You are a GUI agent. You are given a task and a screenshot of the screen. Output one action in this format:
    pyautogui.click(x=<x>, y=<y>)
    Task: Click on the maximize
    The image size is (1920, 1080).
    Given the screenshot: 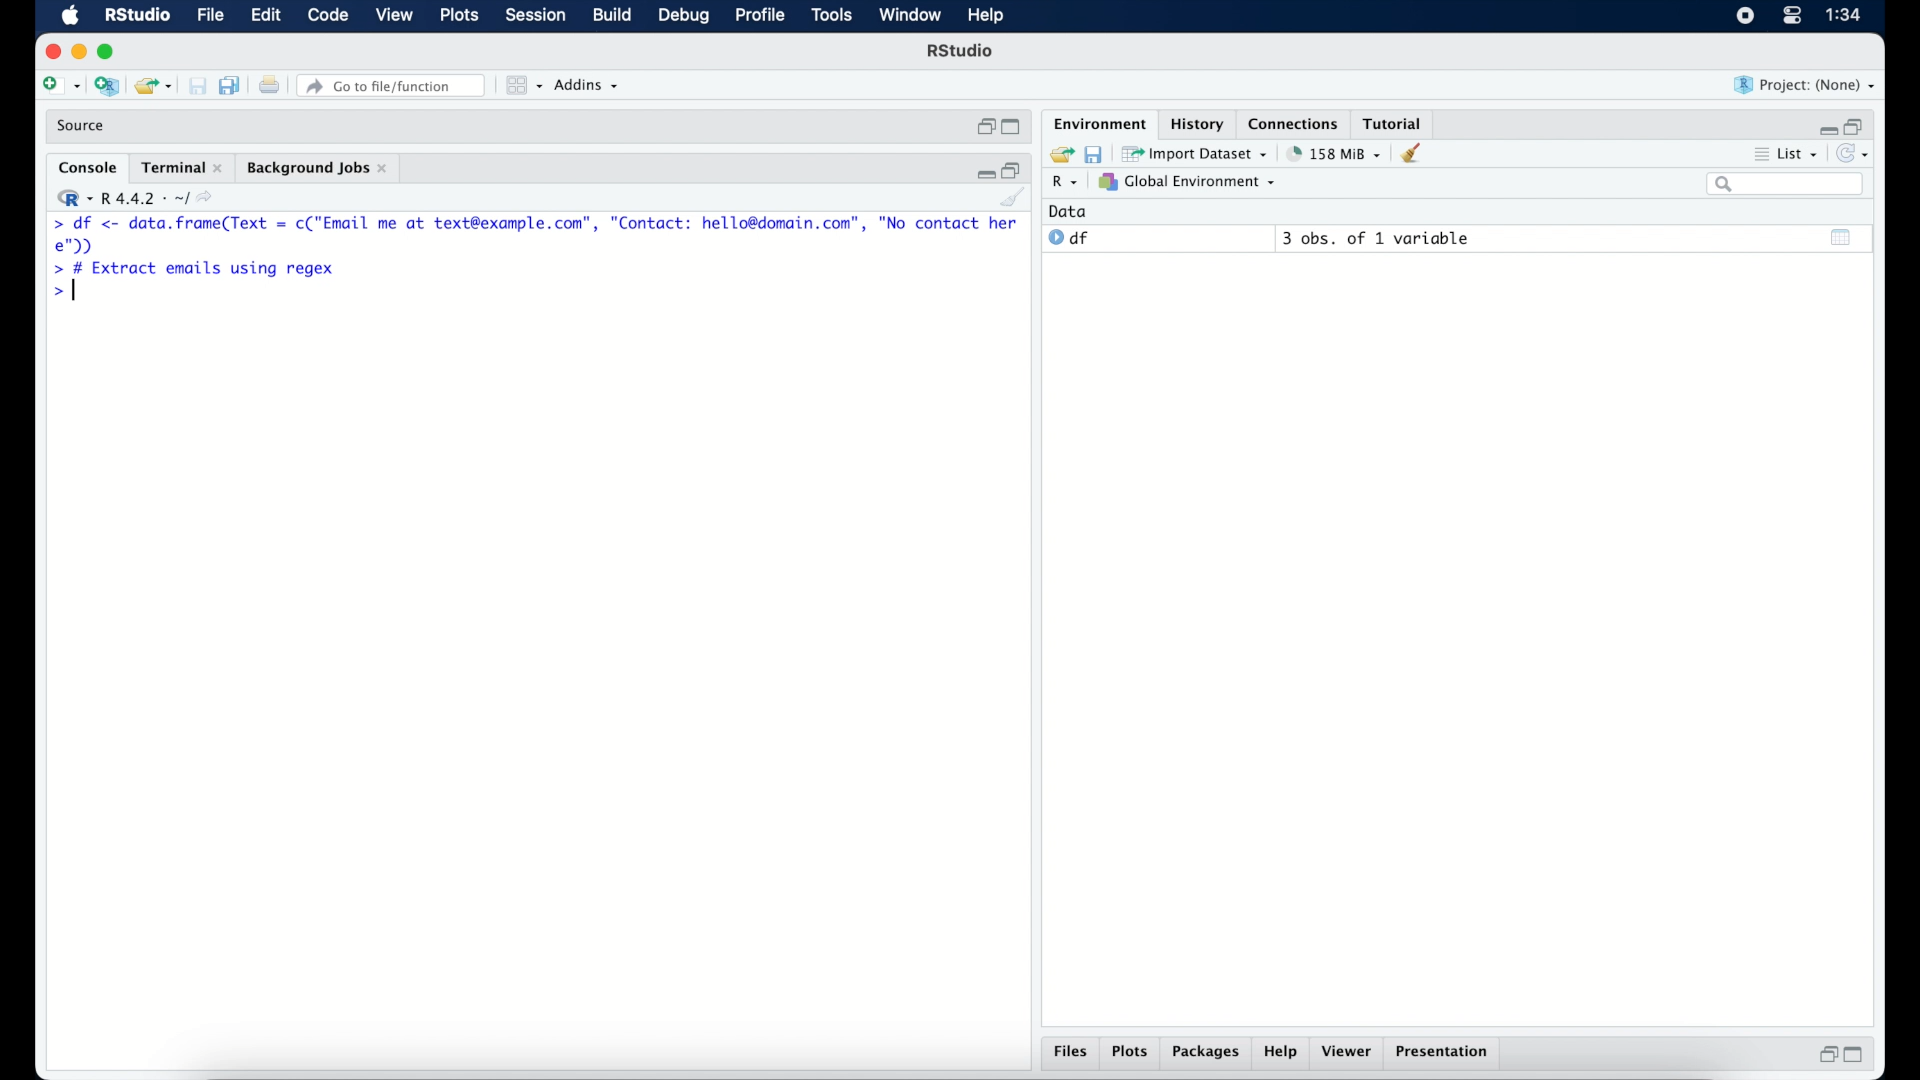 What is the action you would take?
    pyautogui.click(x=108, y=51)
    